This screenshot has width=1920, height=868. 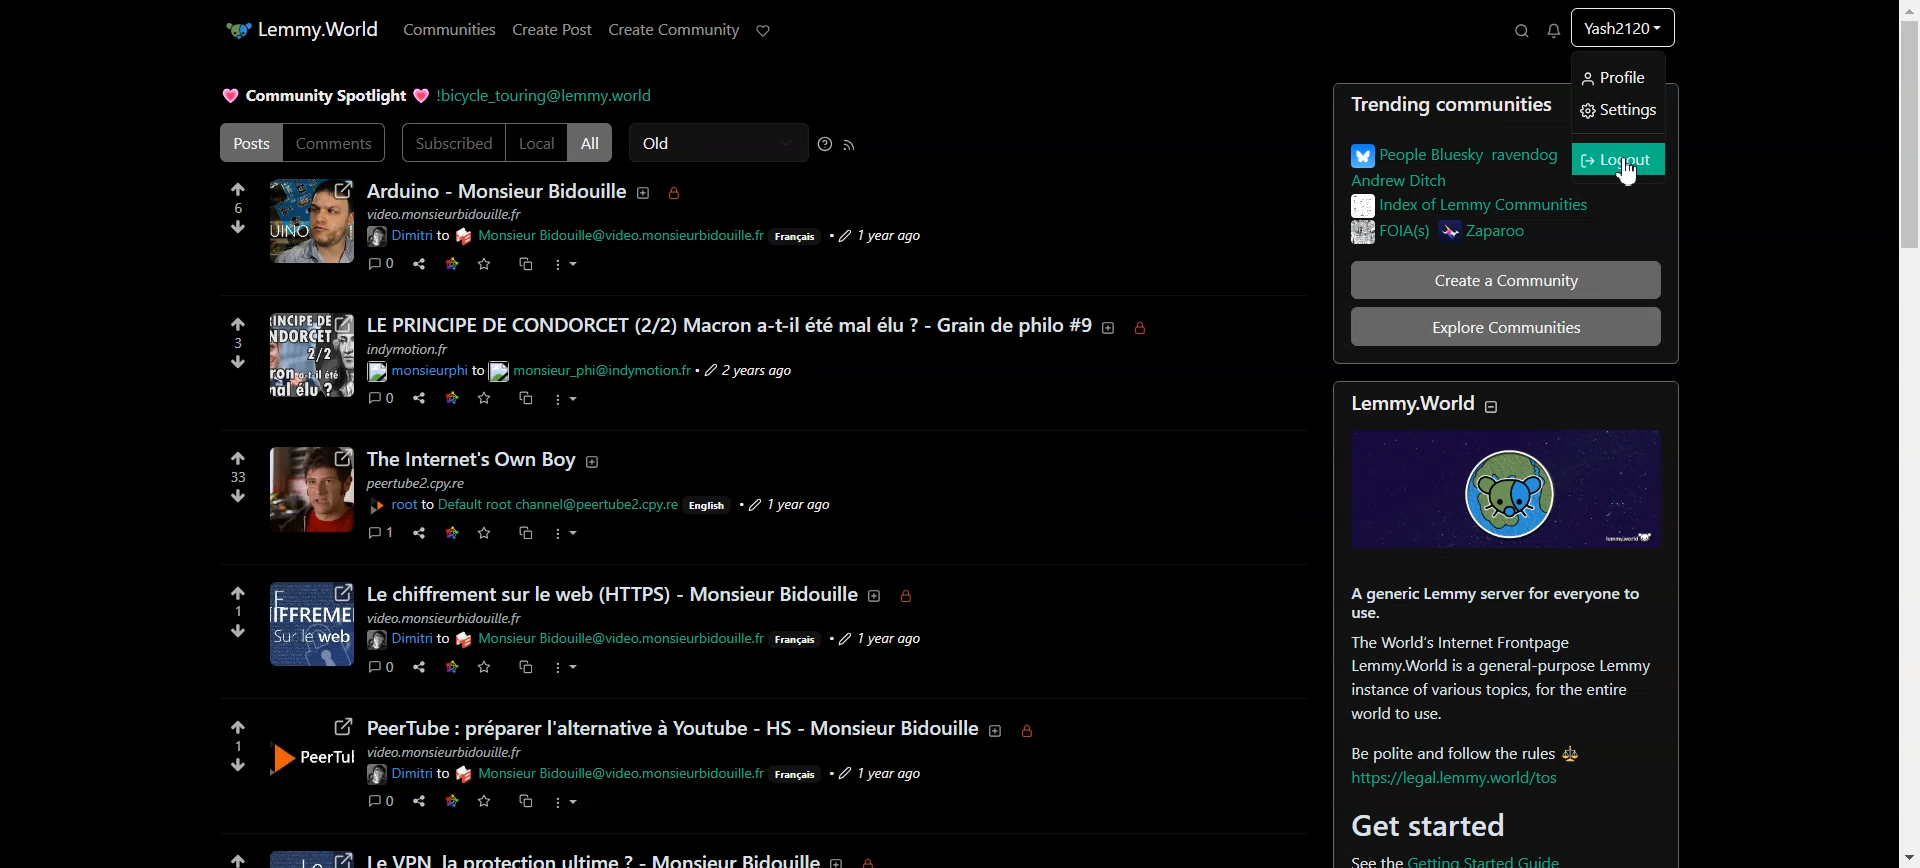 What do you see at coordinates (1484, 669) in the screenshot?
I see `text` at bounding box center [1484, 669].